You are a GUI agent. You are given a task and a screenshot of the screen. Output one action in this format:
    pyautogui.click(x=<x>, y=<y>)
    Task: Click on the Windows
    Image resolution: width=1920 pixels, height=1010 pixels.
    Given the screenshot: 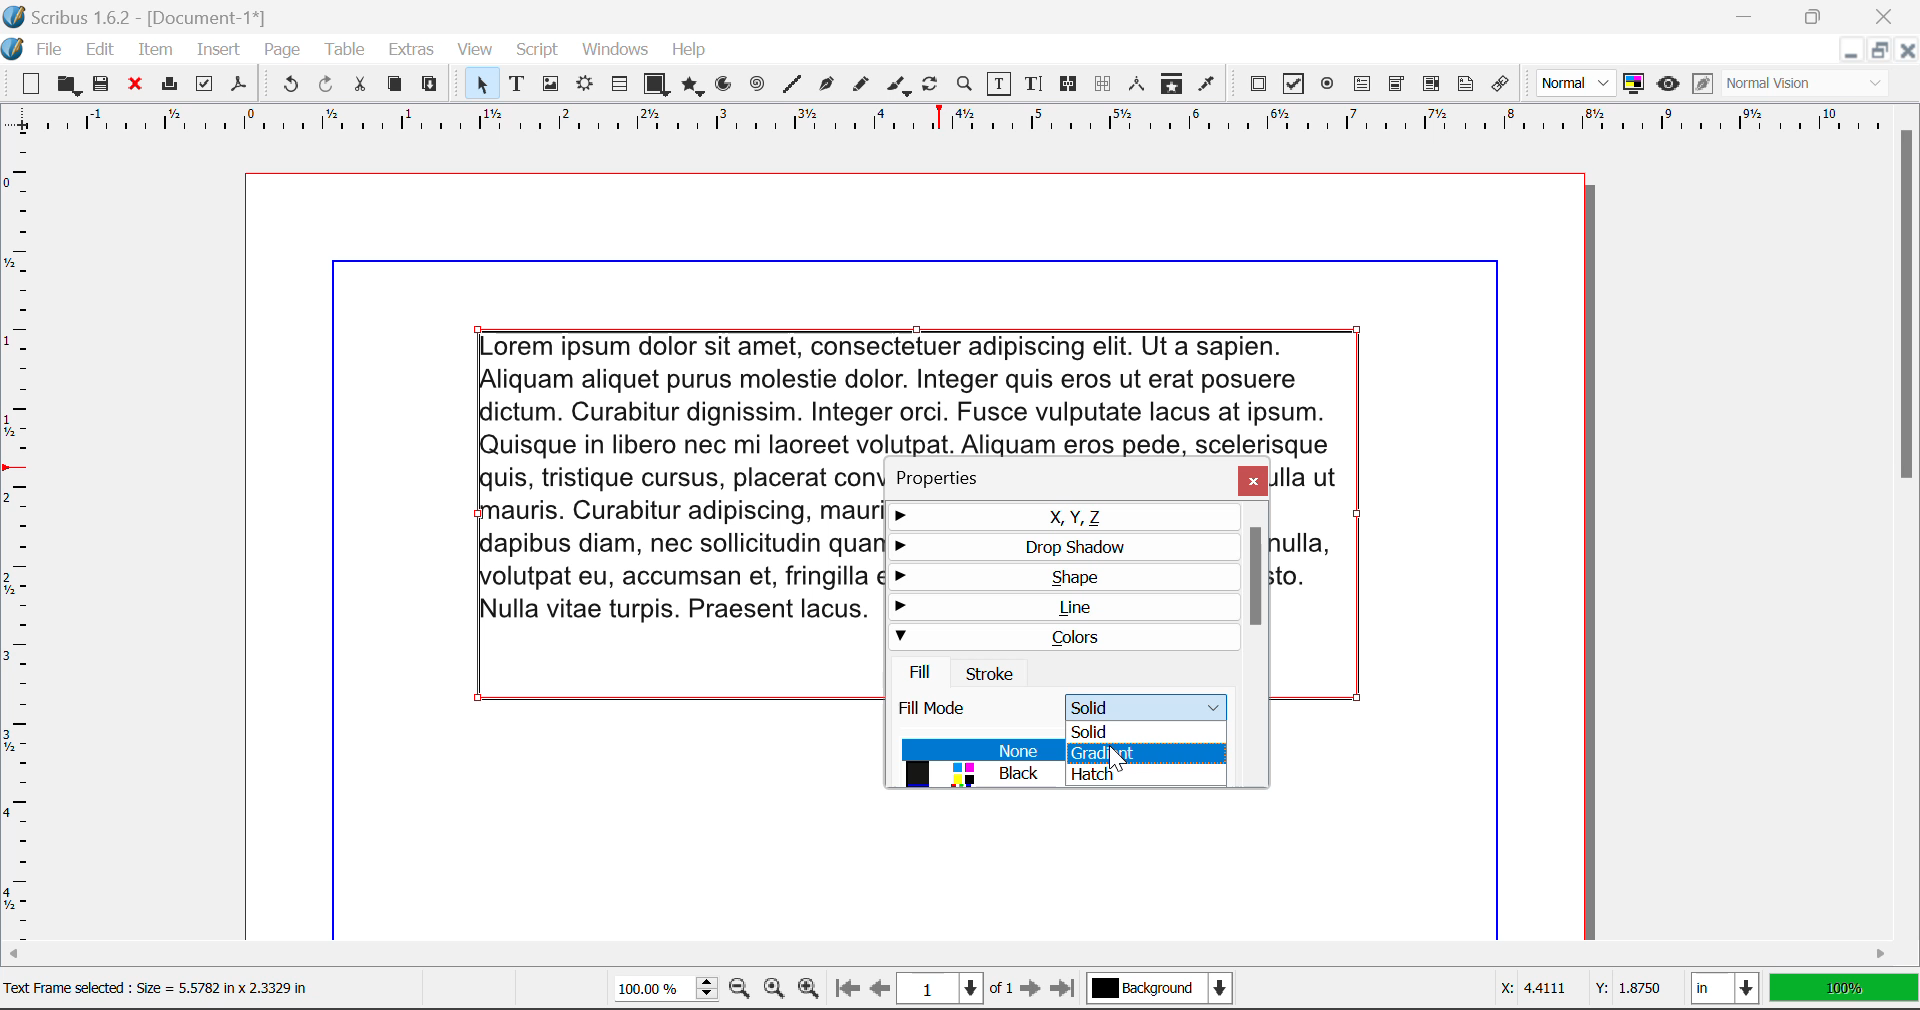 What is the action you would take?
    pyautogui.click(x=613, y=50)
    